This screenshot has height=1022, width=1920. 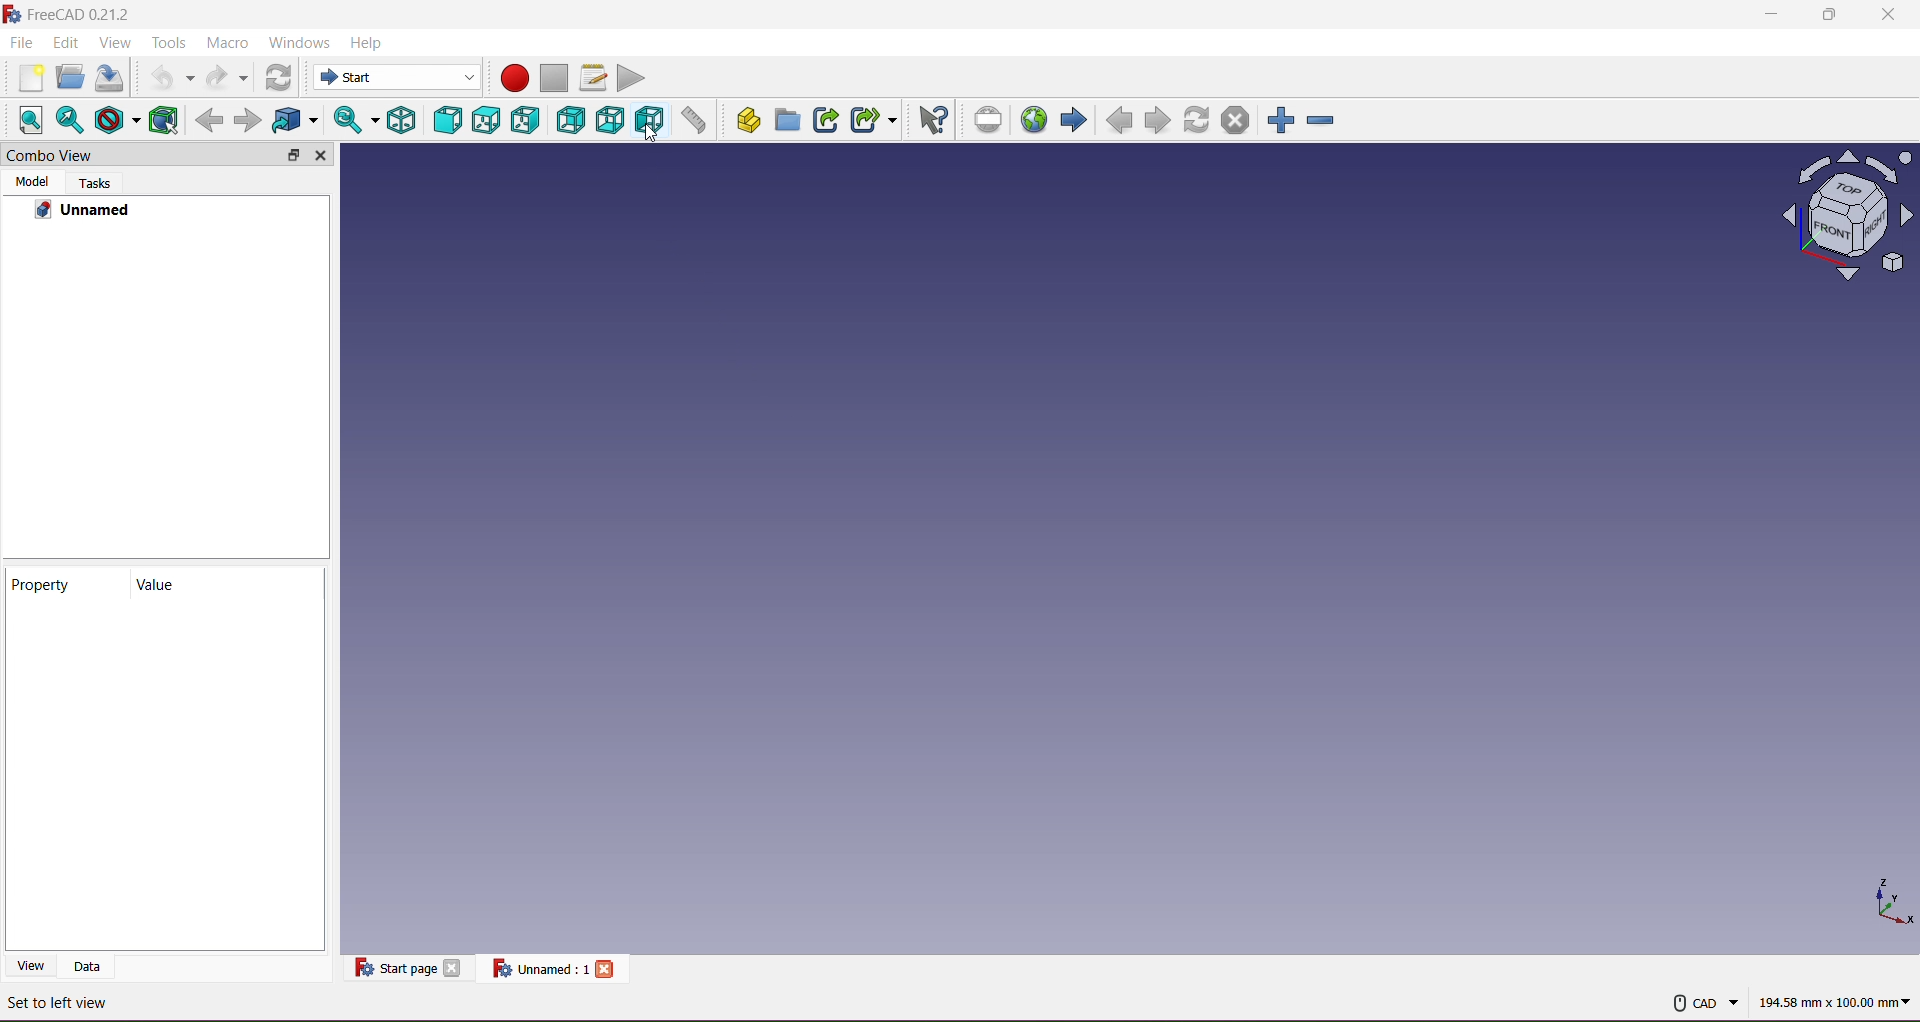 What do you see at coordinates (650, 120) in the screenshot?
I see `Left` at bounding box center [650, 120].